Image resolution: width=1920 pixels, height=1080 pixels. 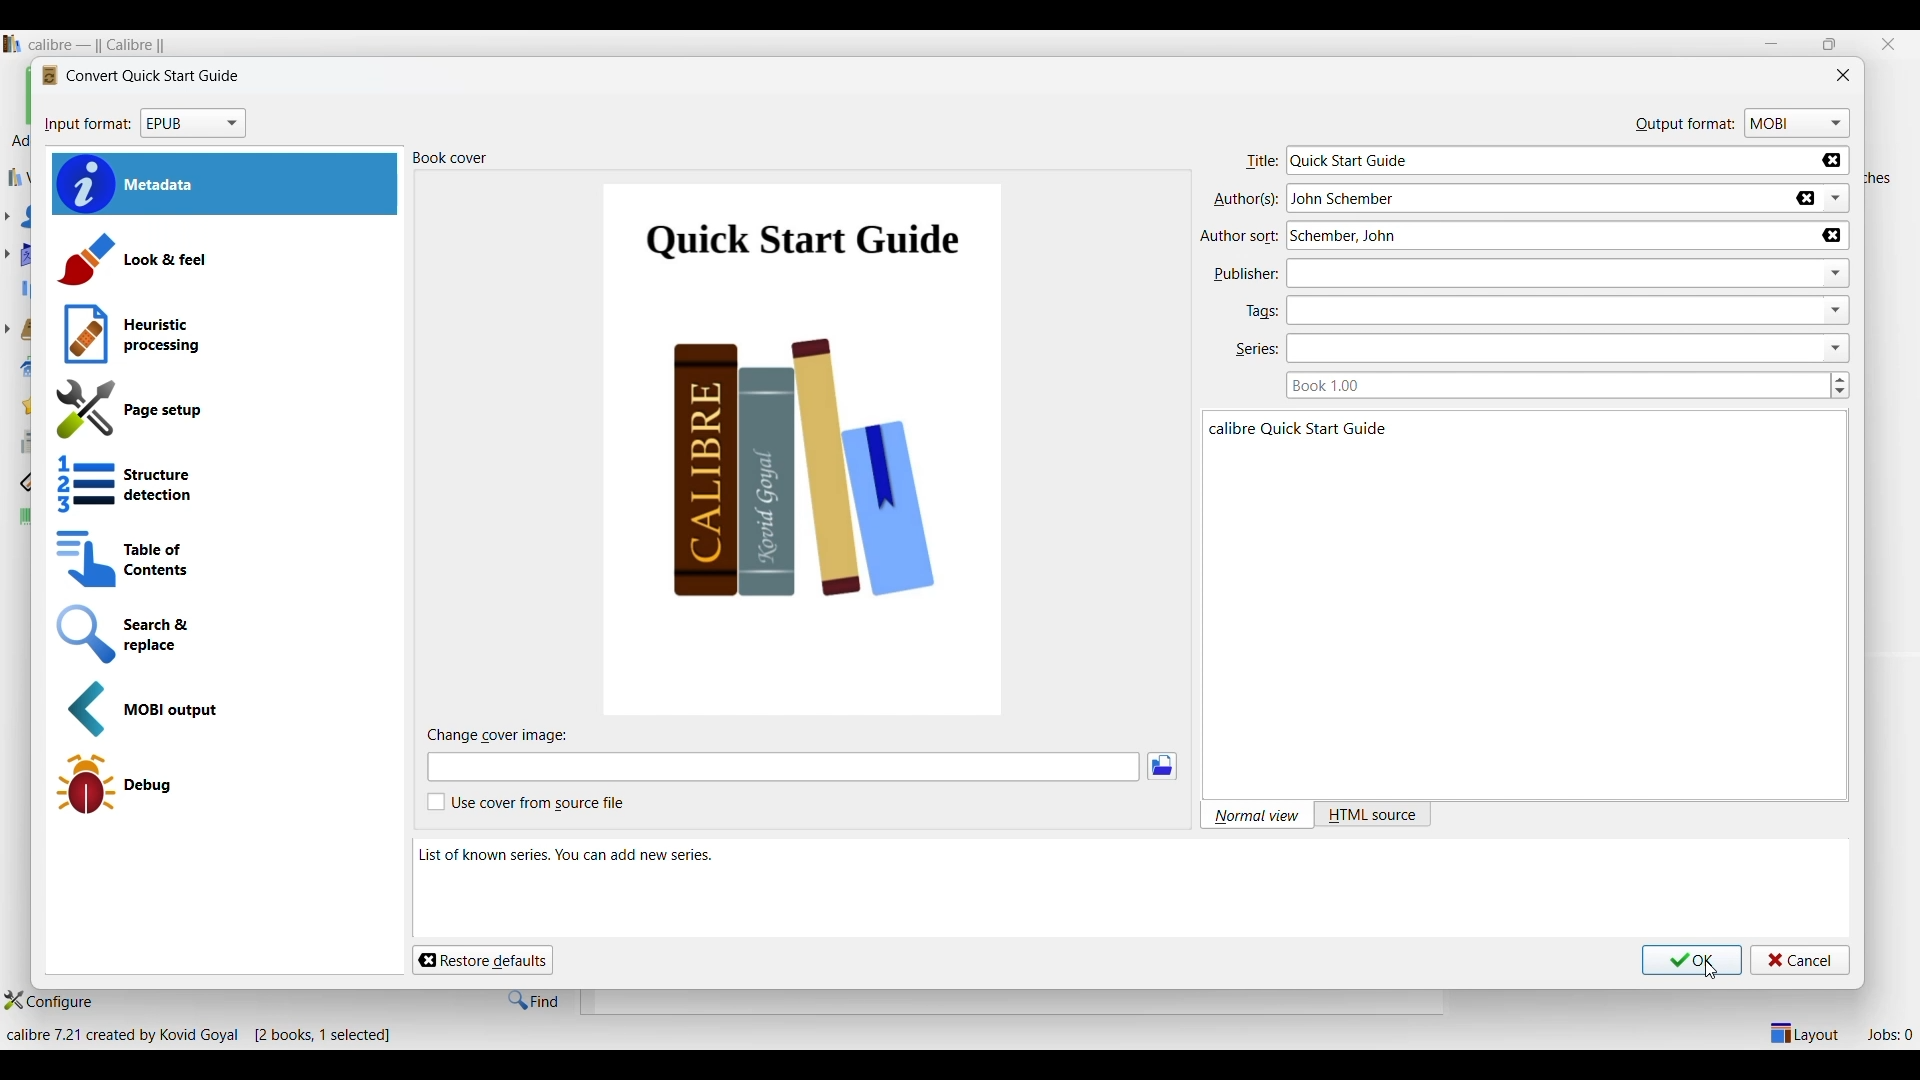 I want to click on Type in tags, so click(x=1547, y=310).